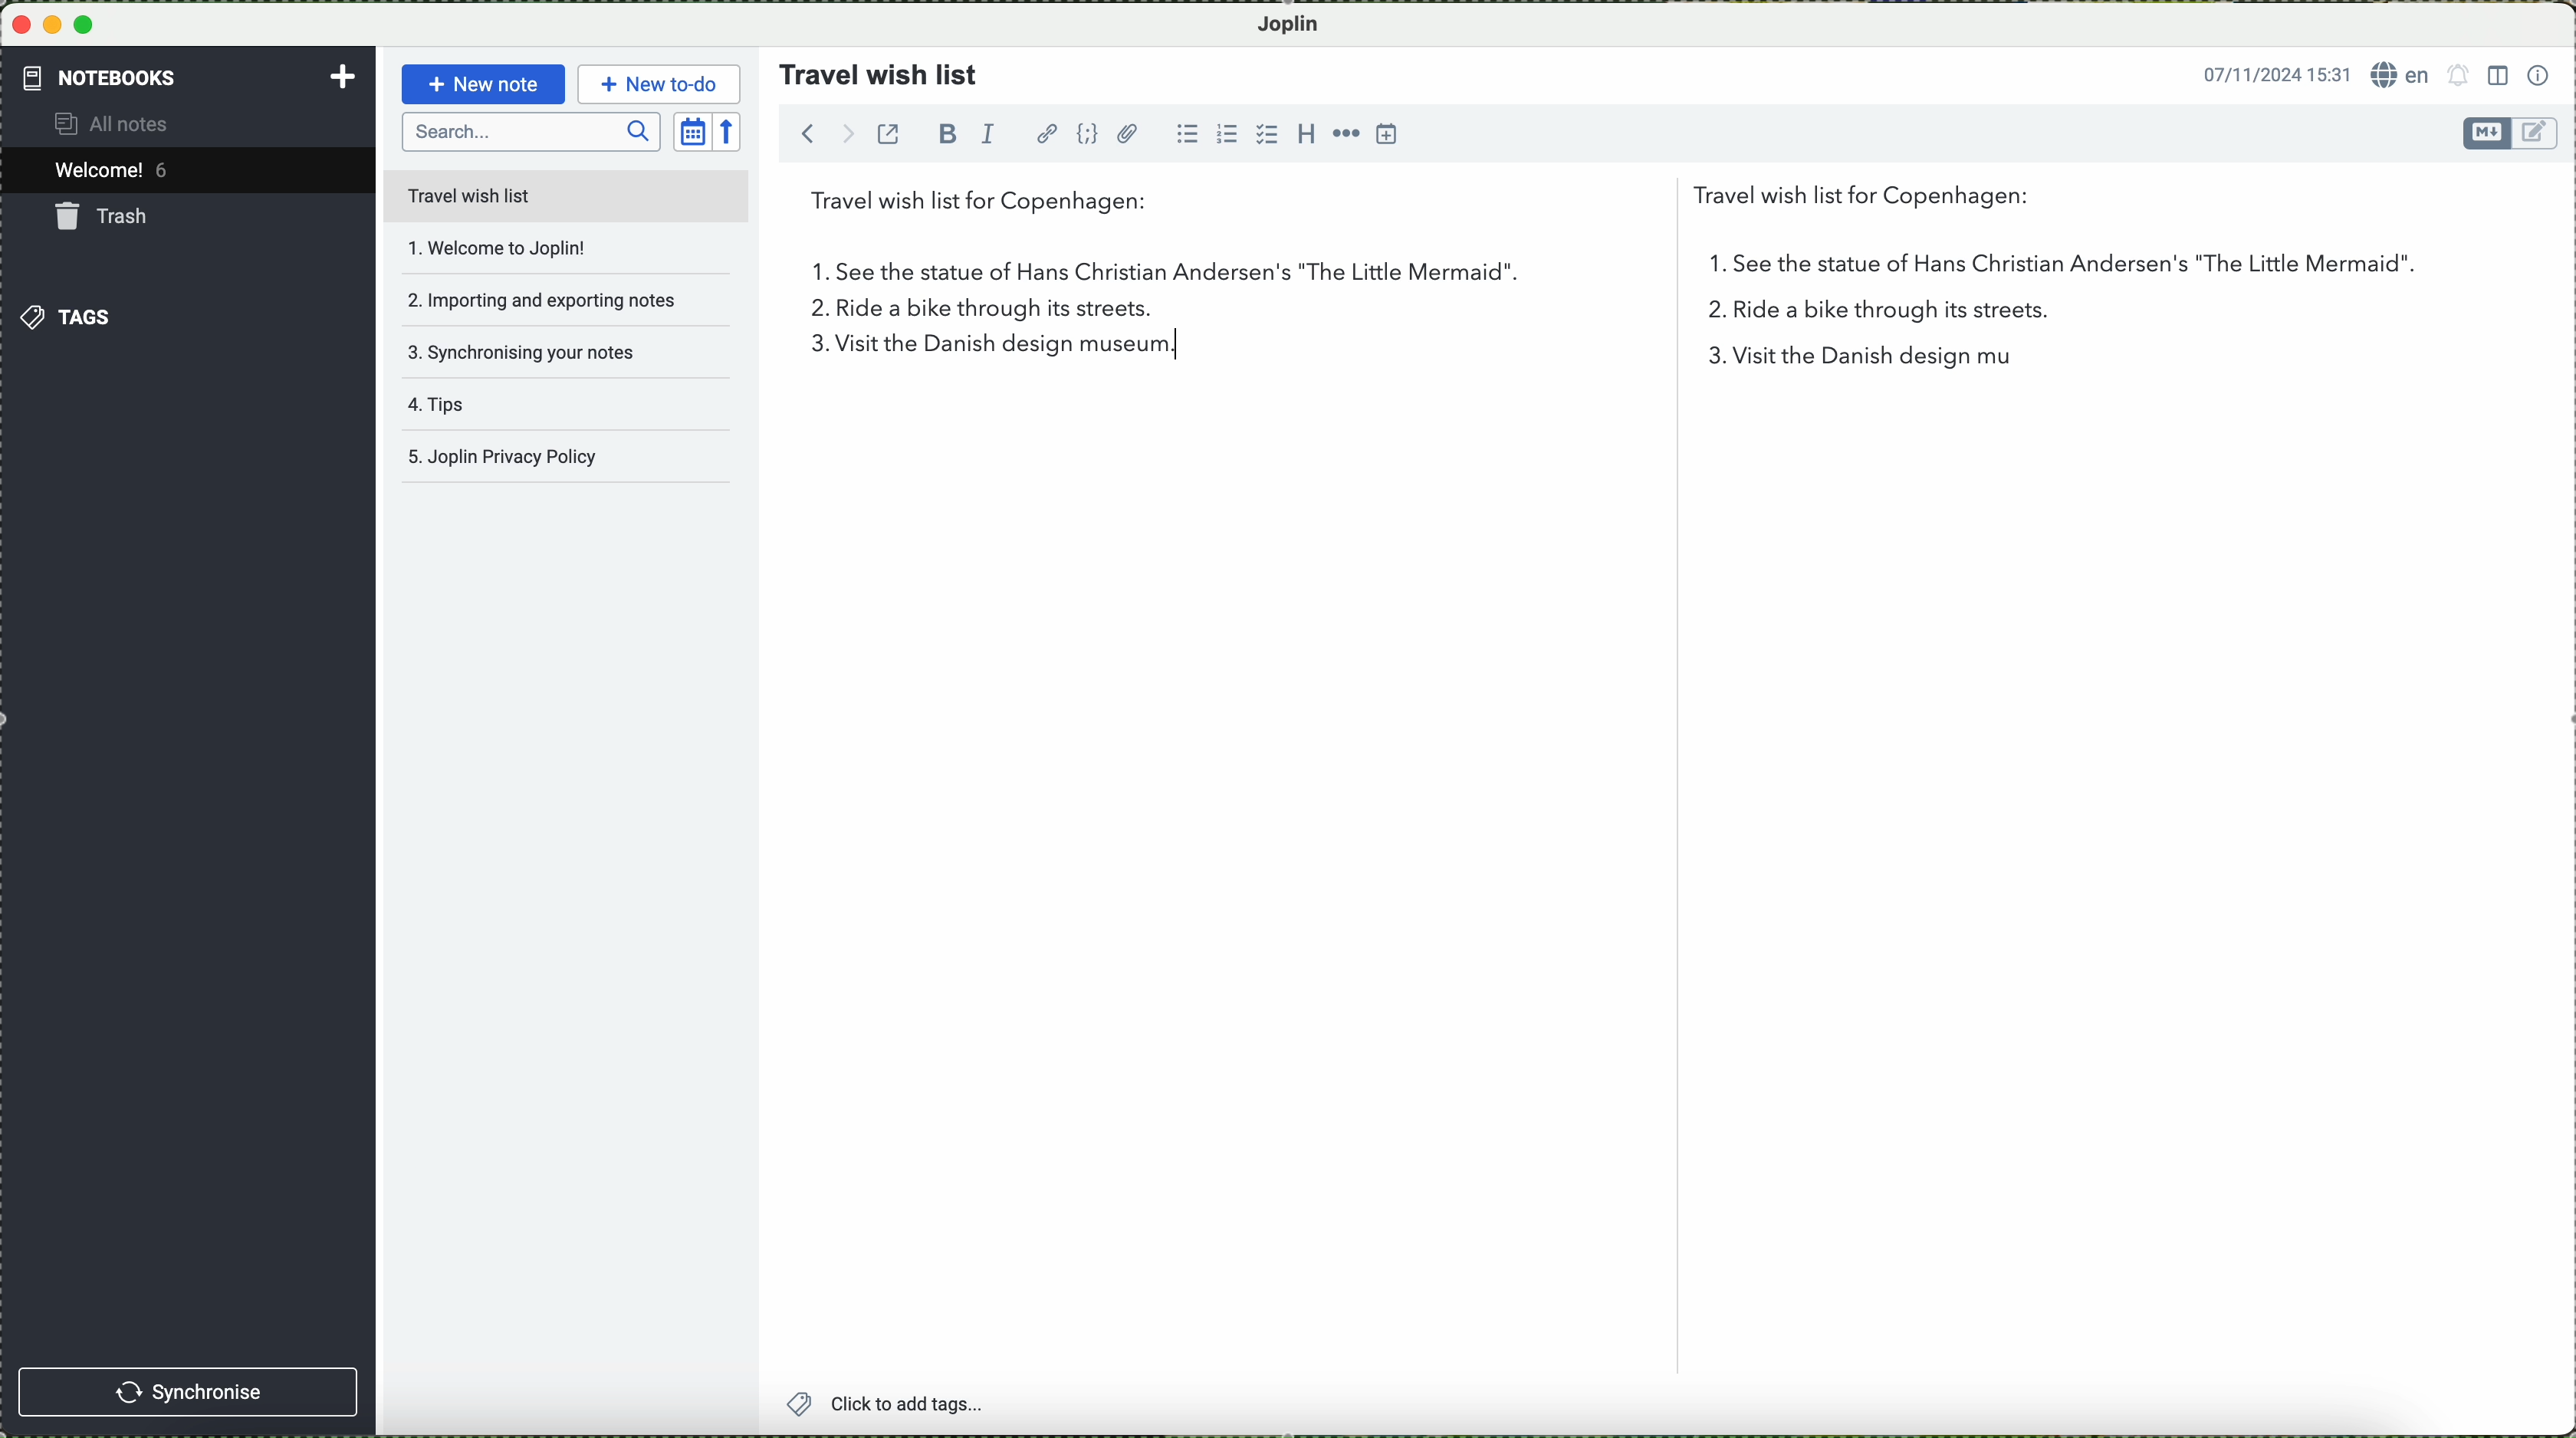 Image resolution: width=2576 pixels, height=1438 pixels. What do you see at coordinates (1128, 133) in the screenshot?
I see `attach file` at bounding box center [1128, 133].